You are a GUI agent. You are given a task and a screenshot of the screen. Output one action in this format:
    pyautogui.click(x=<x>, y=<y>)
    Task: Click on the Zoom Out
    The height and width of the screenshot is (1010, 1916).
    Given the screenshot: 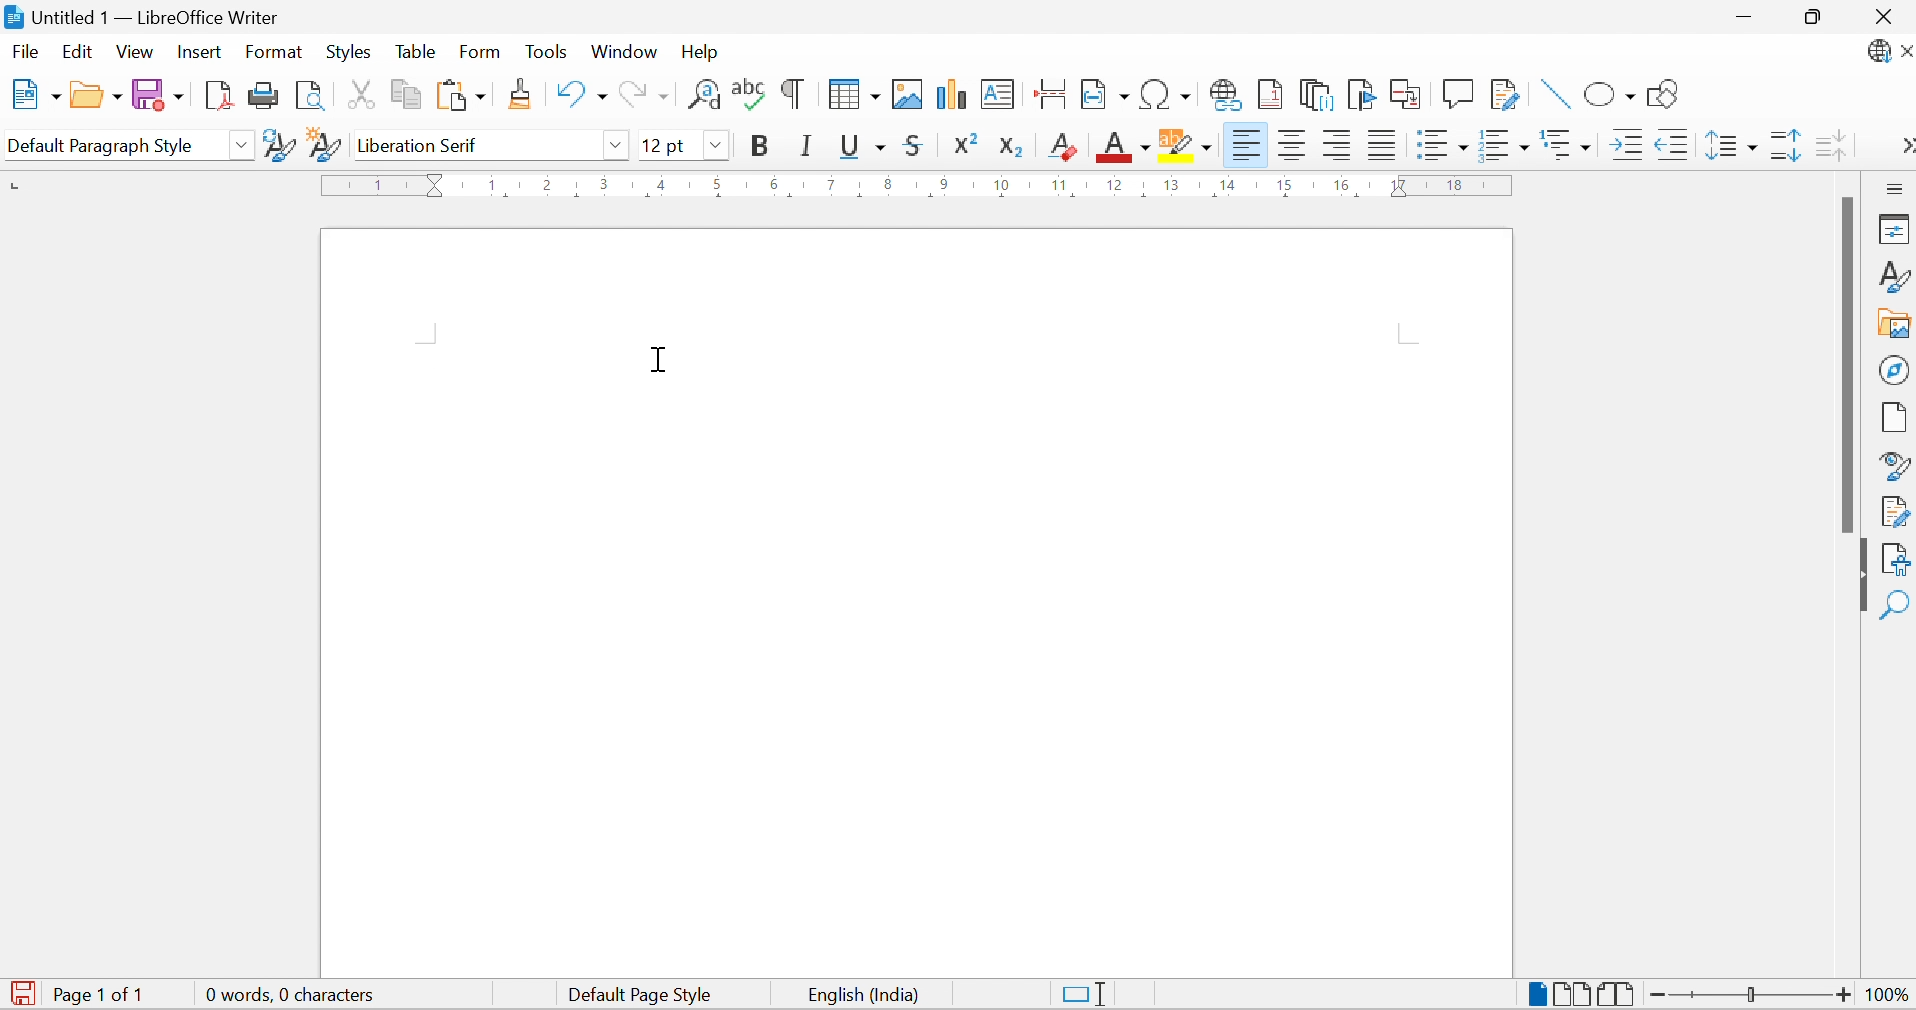 What is the action you would take?
    pyautogui.click(x=1656, y=994)
    